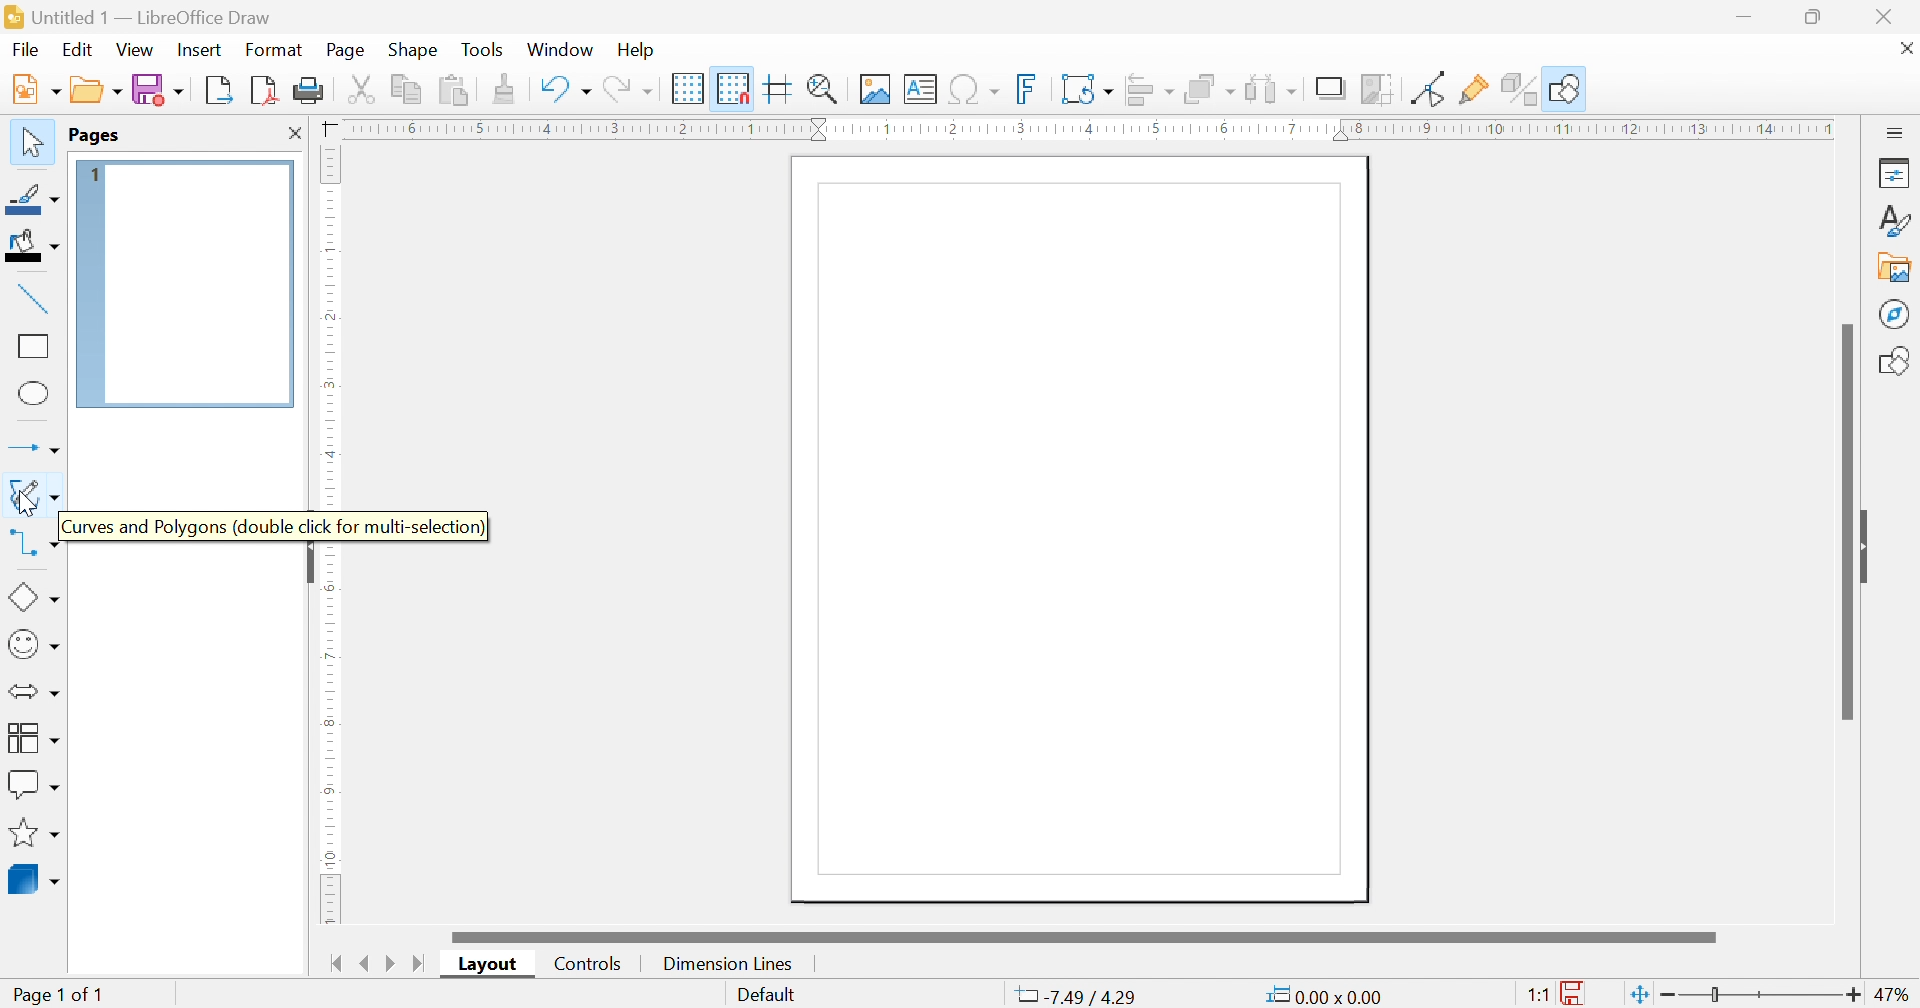 The height and width of the screenshot is (1008, 1920). Describe the element at coordinates (919, 89) in the screenshot. I see `insert text box` at that location.